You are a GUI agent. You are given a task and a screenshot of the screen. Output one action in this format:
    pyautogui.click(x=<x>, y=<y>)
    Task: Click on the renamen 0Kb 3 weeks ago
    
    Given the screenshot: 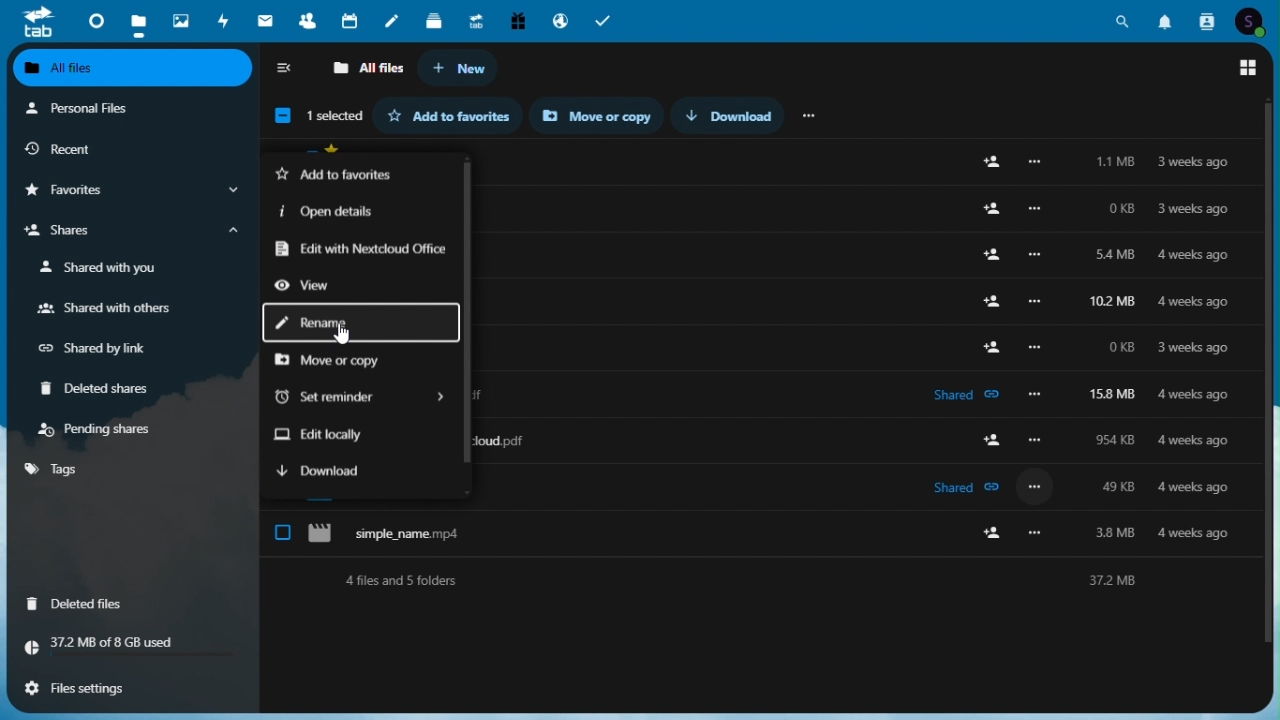 What is the action you would take?
    pyautogui.click(x=757, y=333)
    